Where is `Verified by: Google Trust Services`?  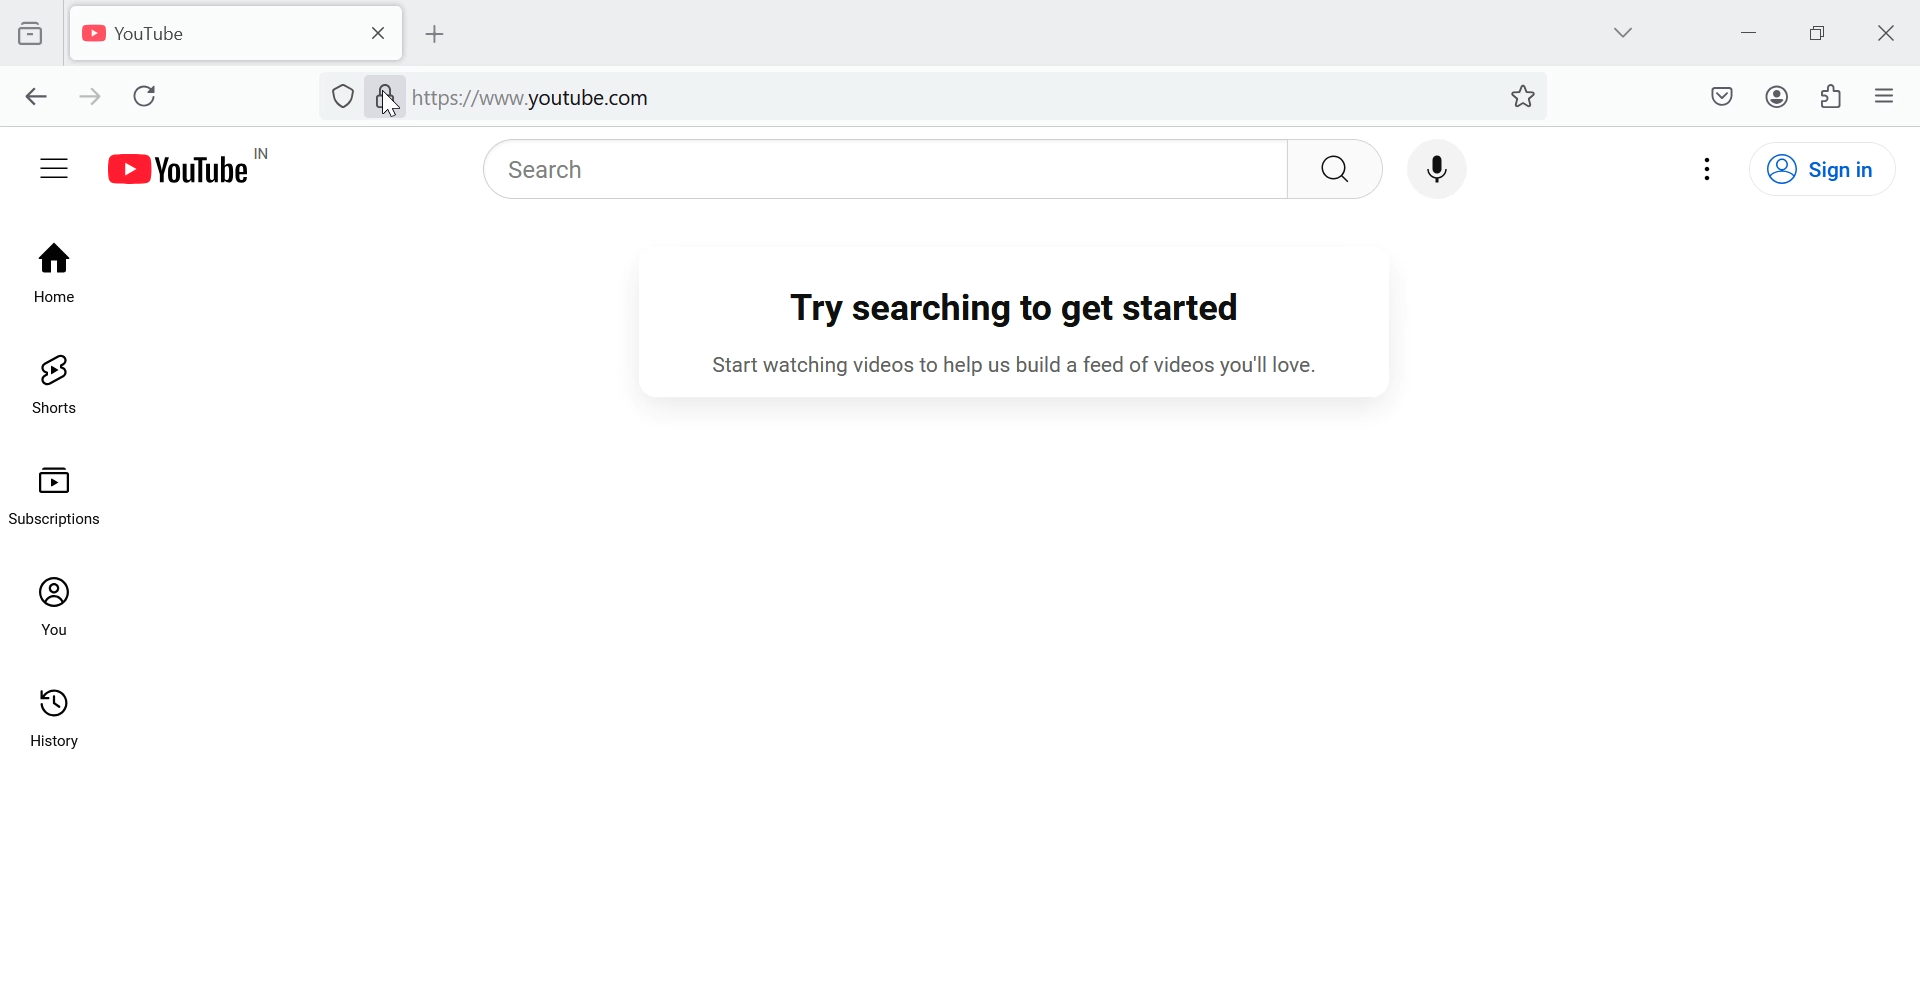 Verified by: Google Trust Services is located at coordinates (383, 99).